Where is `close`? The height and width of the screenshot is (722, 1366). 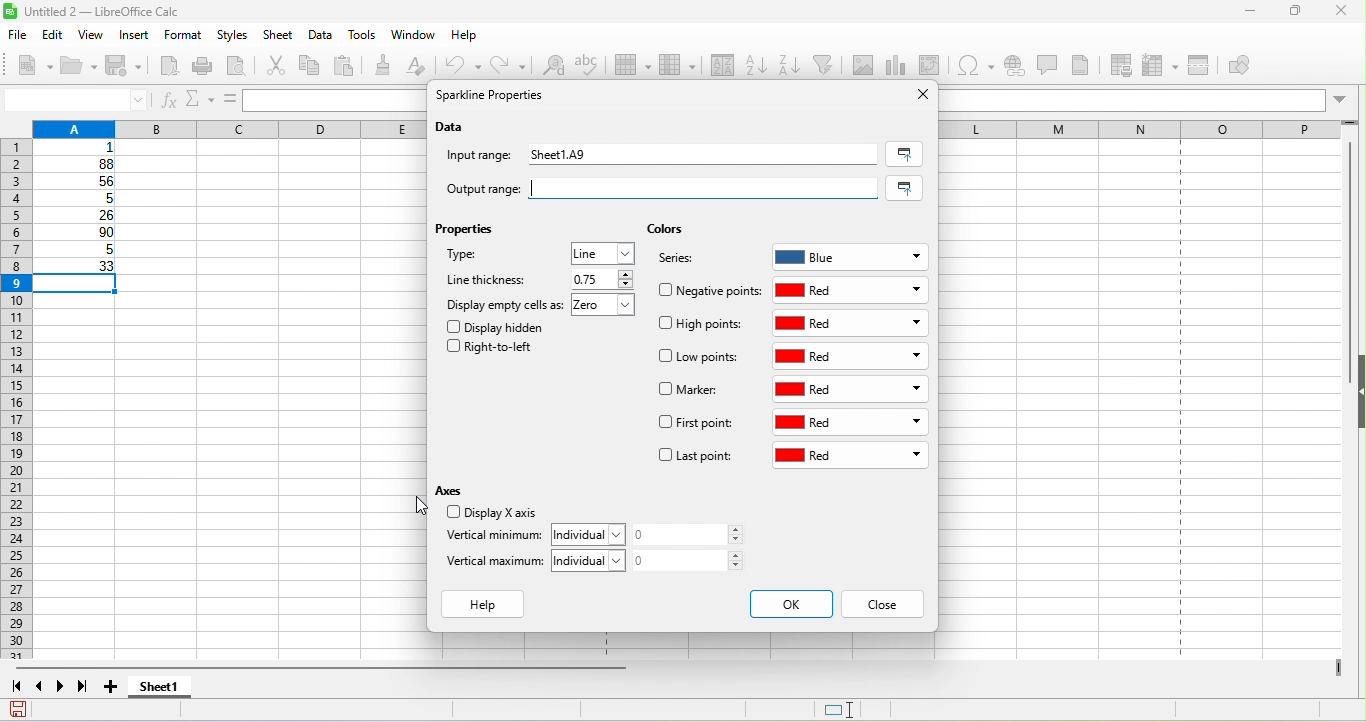 close is located at coordinates (1342, 13).